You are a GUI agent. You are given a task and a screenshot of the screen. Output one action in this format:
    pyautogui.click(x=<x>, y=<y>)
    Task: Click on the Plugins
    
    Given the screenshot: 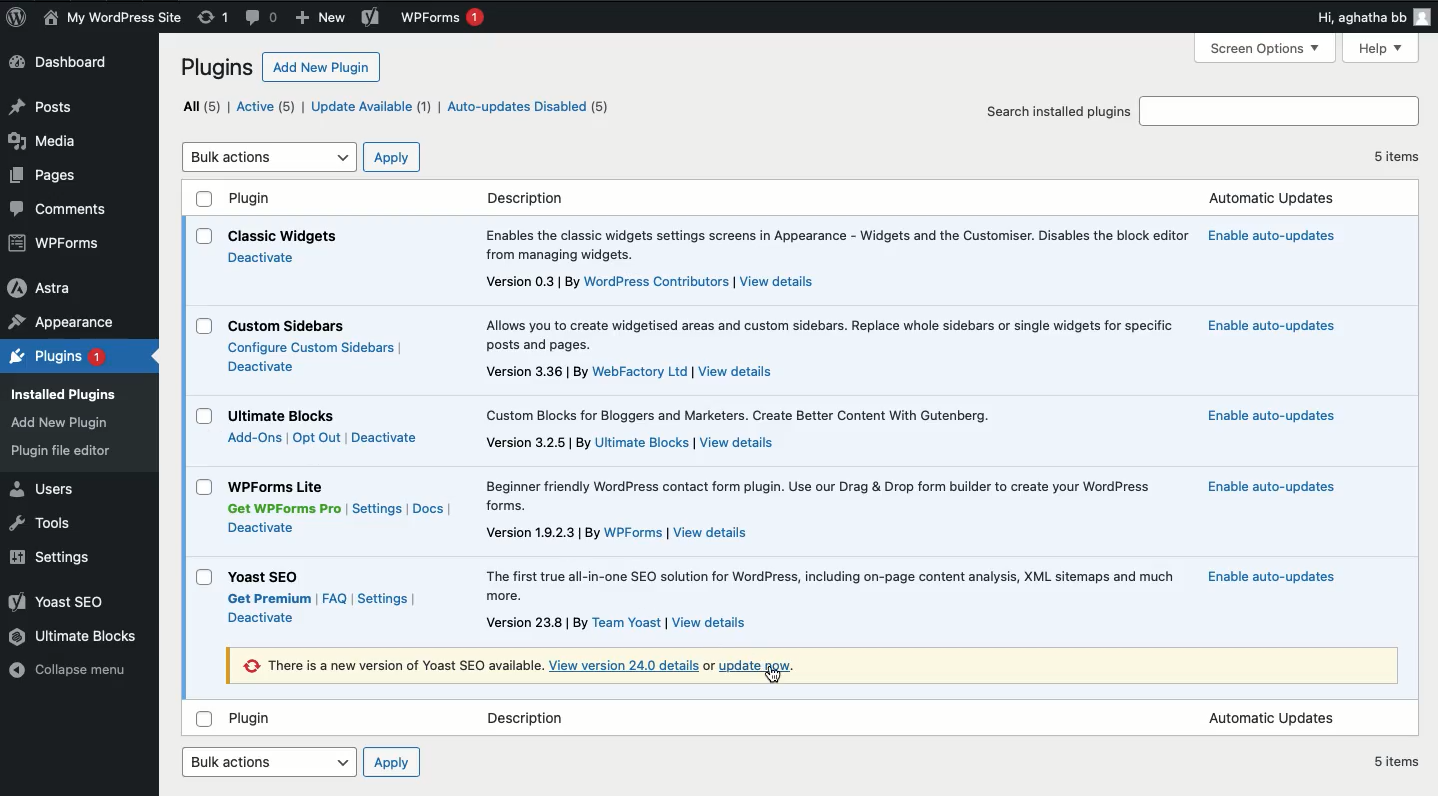 What is the action you would take?
    pyautogui.click(x=56, y=358)
    